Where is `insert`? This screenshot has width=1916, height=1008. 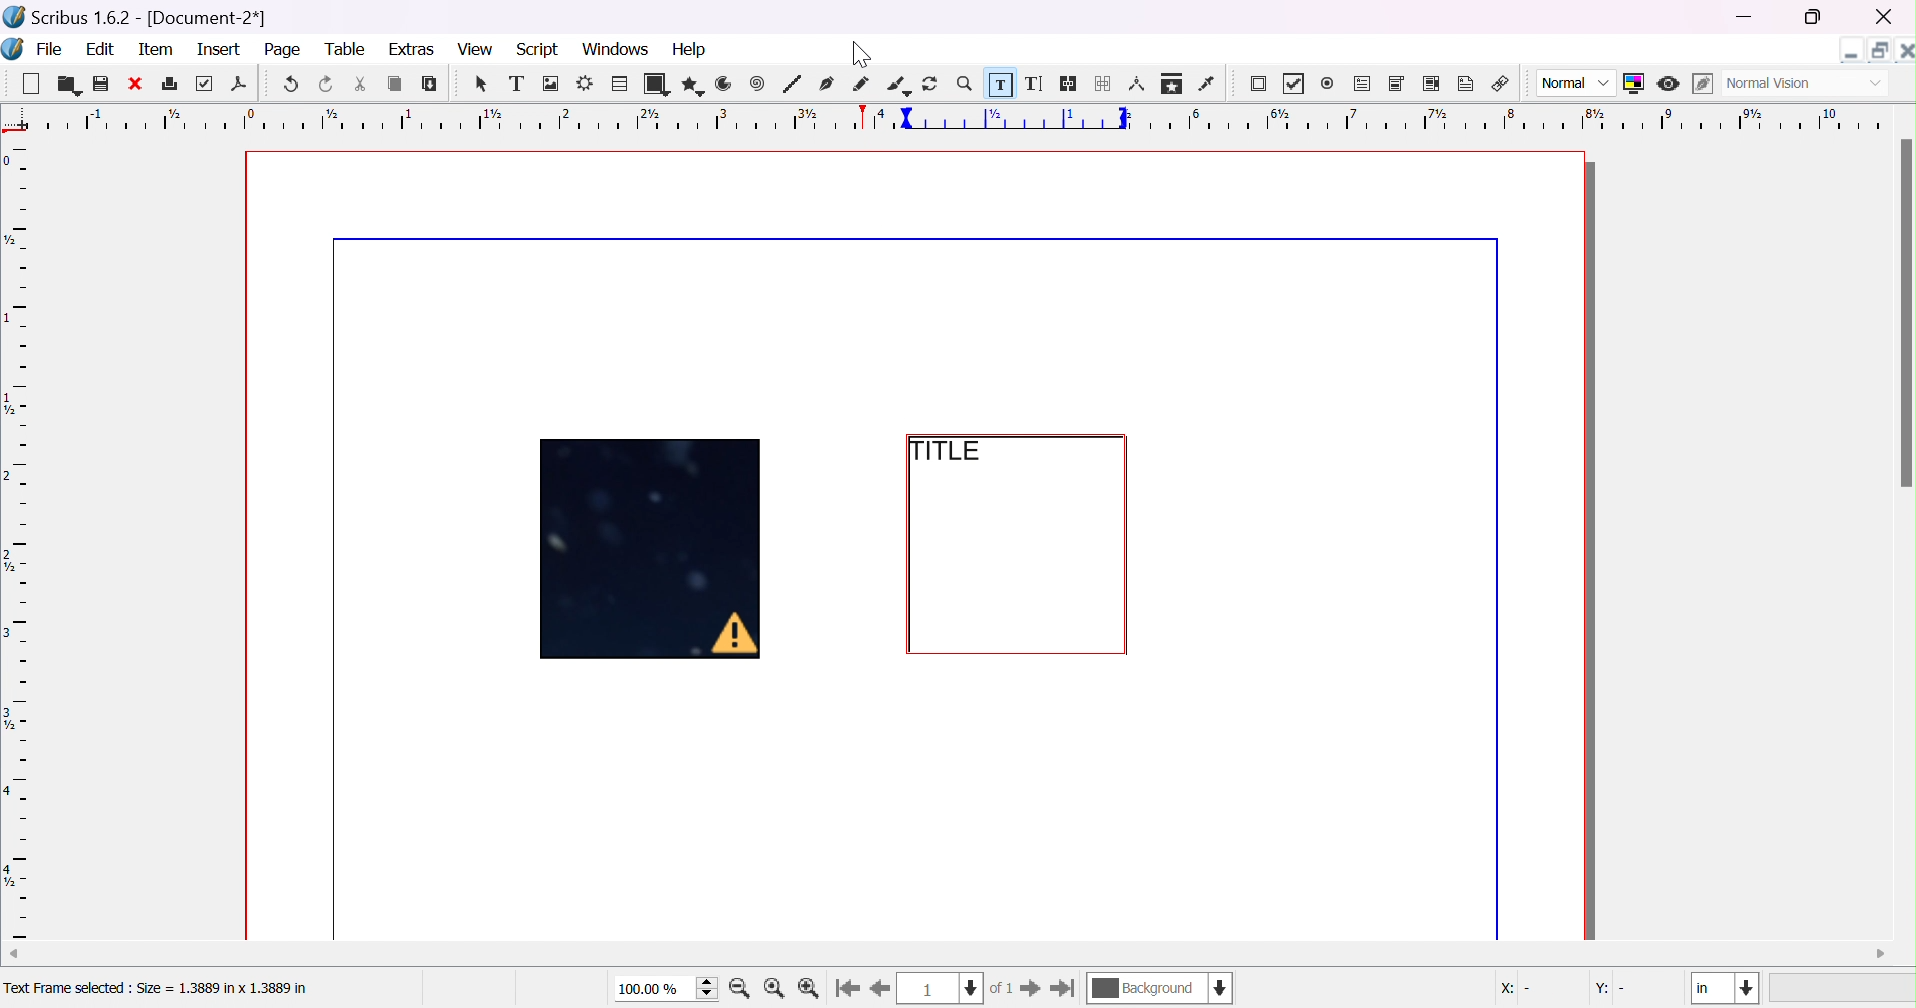 insert is located at coordinates (222, 50).